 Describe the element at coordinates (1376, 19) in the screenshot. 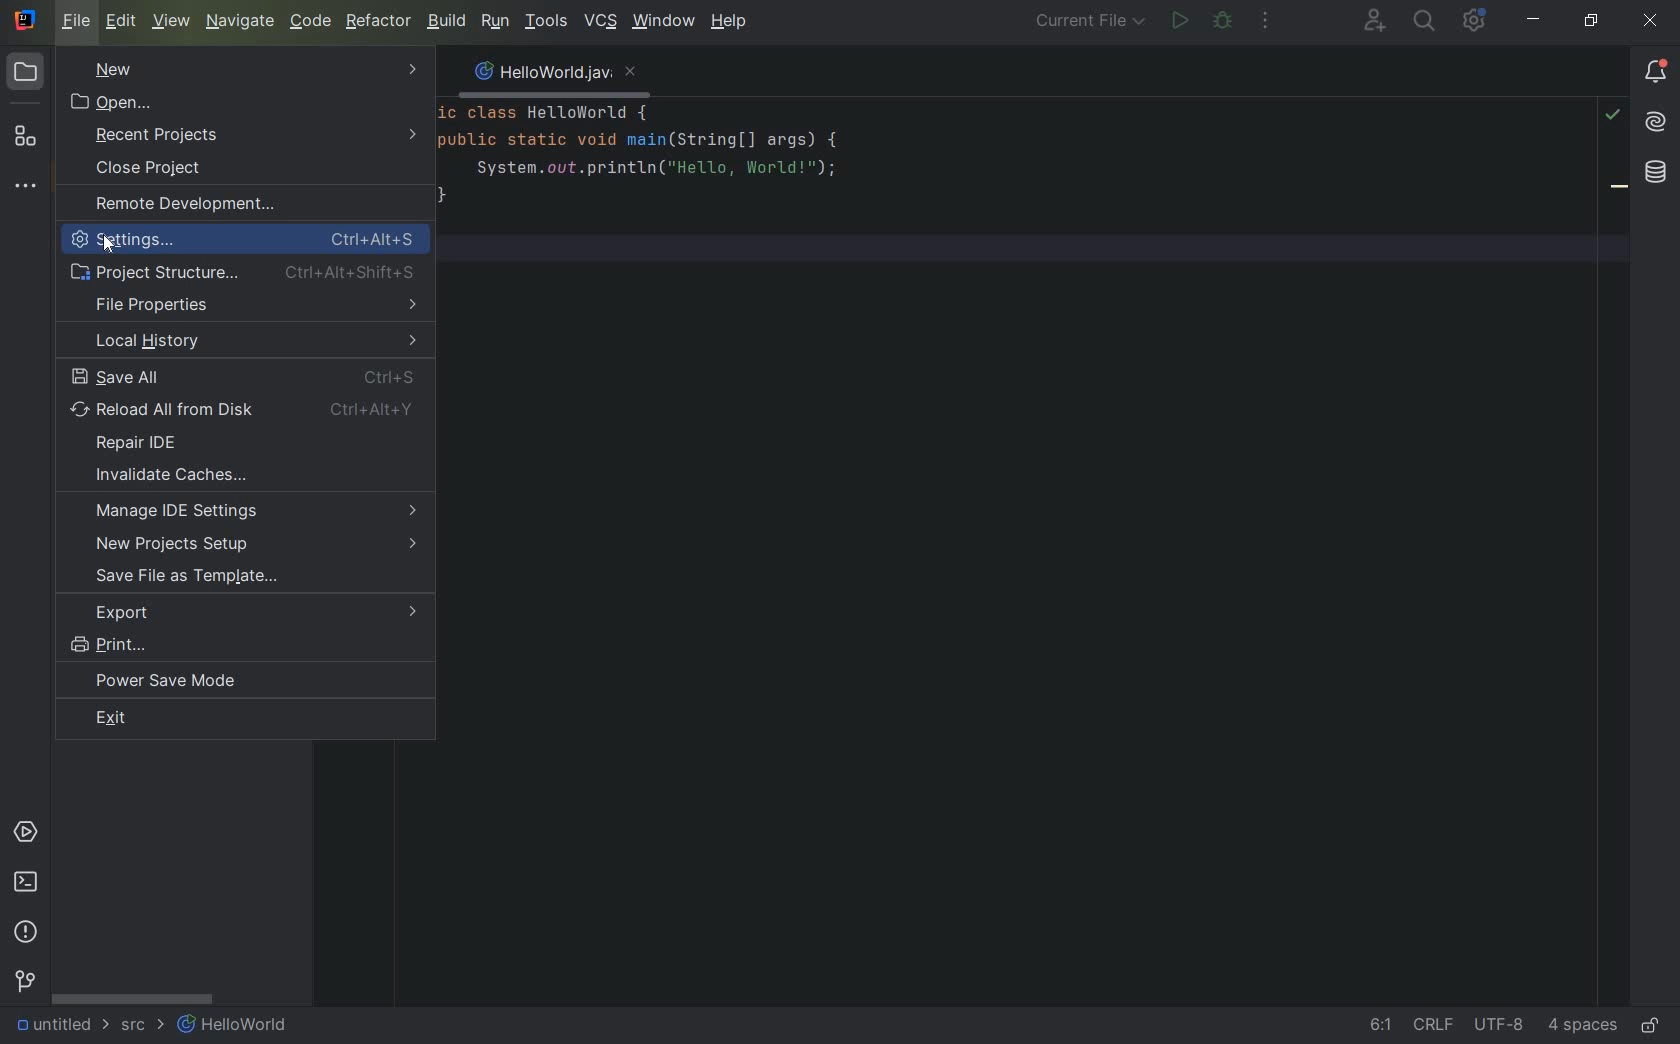

I see `code with me` at that location.